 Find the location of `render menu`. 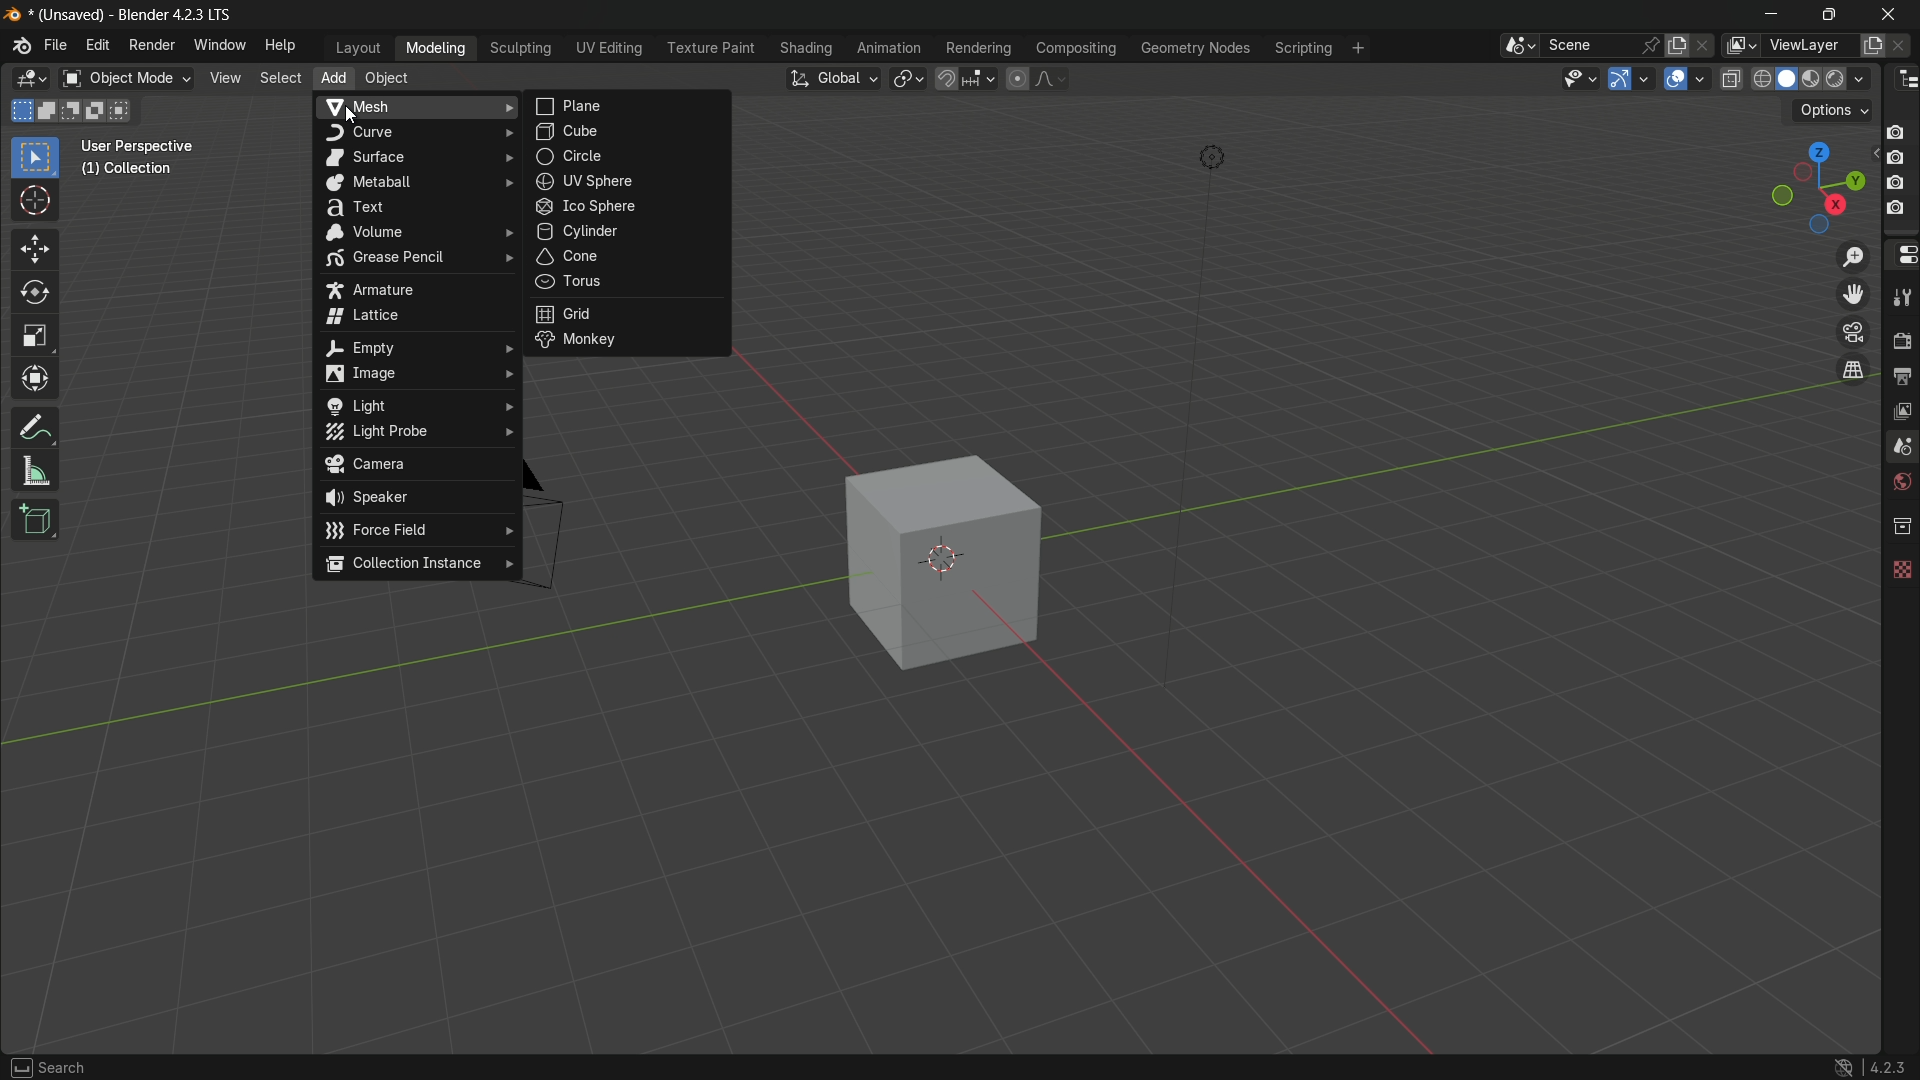

render menu is located at coordinates (151, 46).